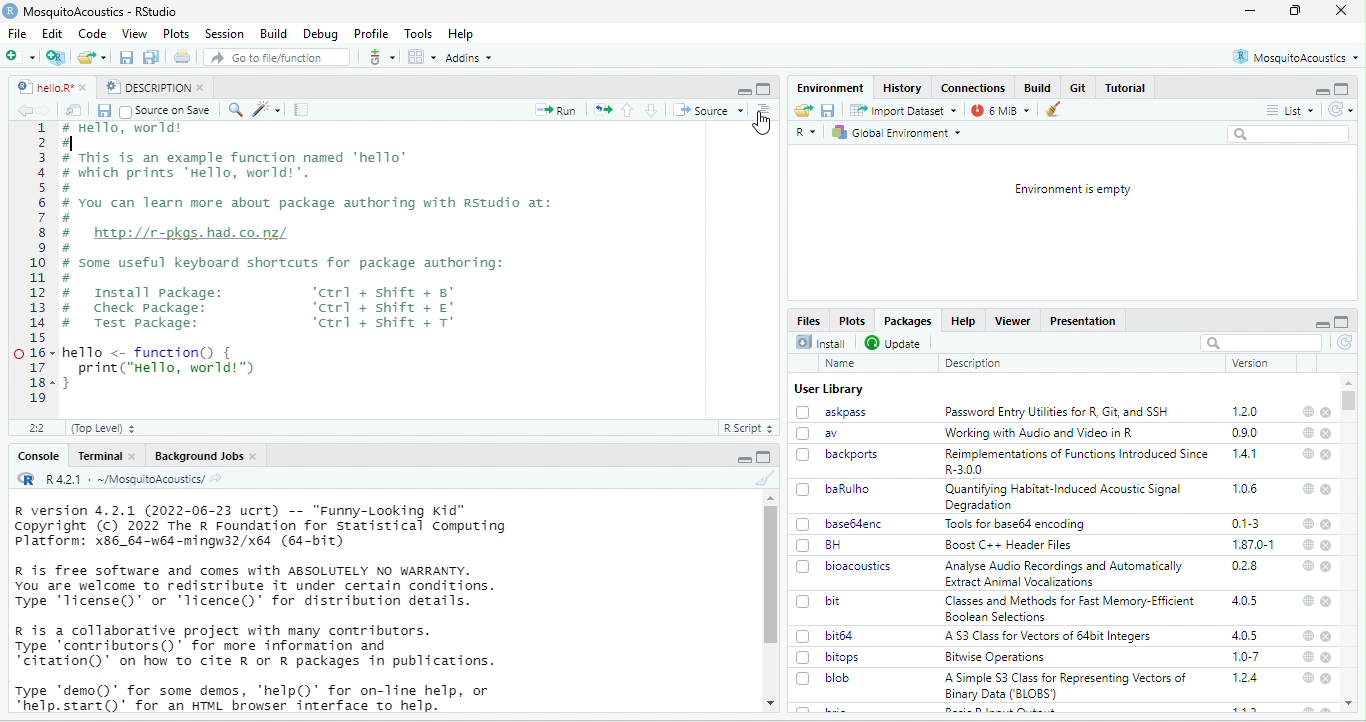 The image size is (1366, 722). I want to click on 1.0.6, so click(1244, 488).